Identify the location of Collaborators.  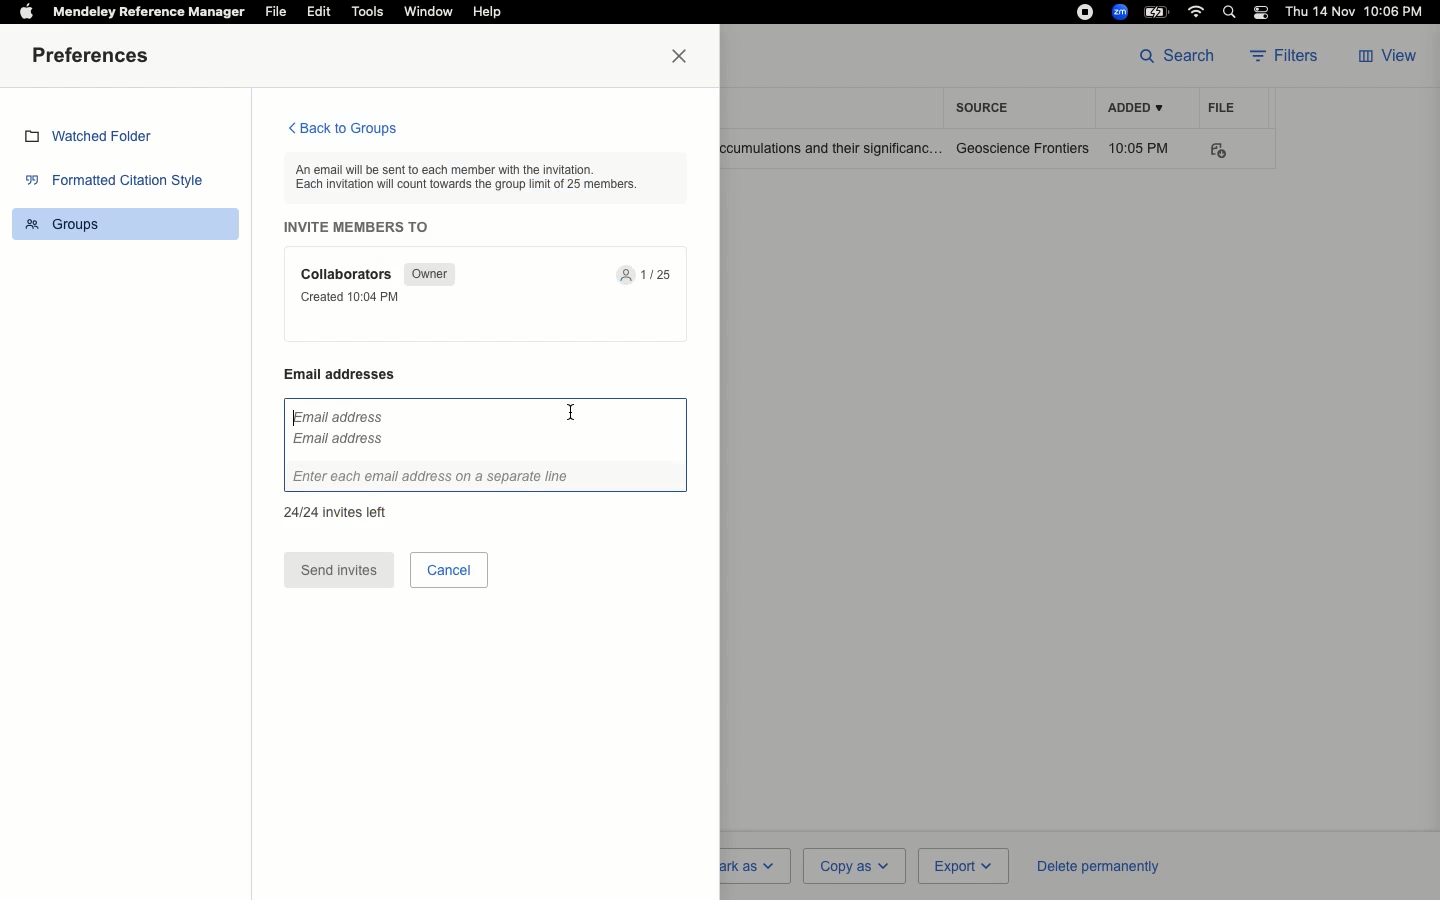
(349, 274).